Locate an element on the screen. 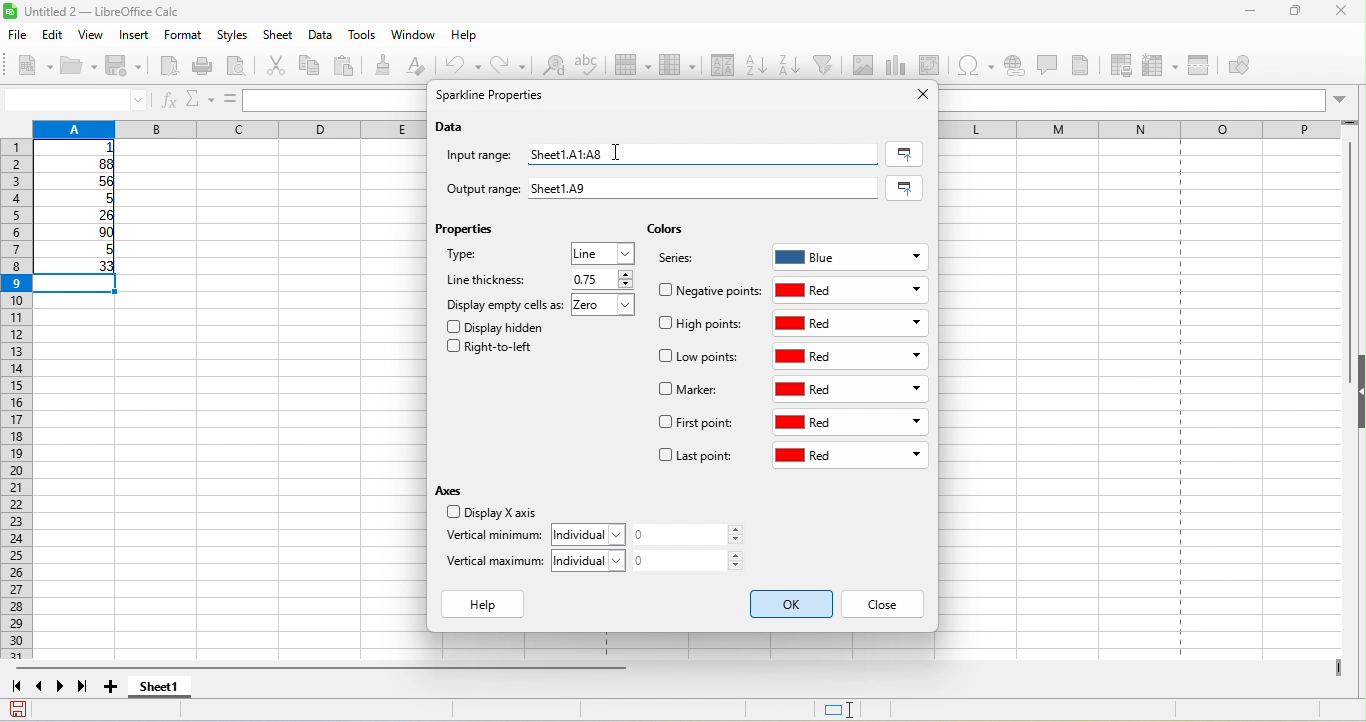 Image resolution: width=1366 pixels, height=722 pixels. series is located at coordinates (686, 261).